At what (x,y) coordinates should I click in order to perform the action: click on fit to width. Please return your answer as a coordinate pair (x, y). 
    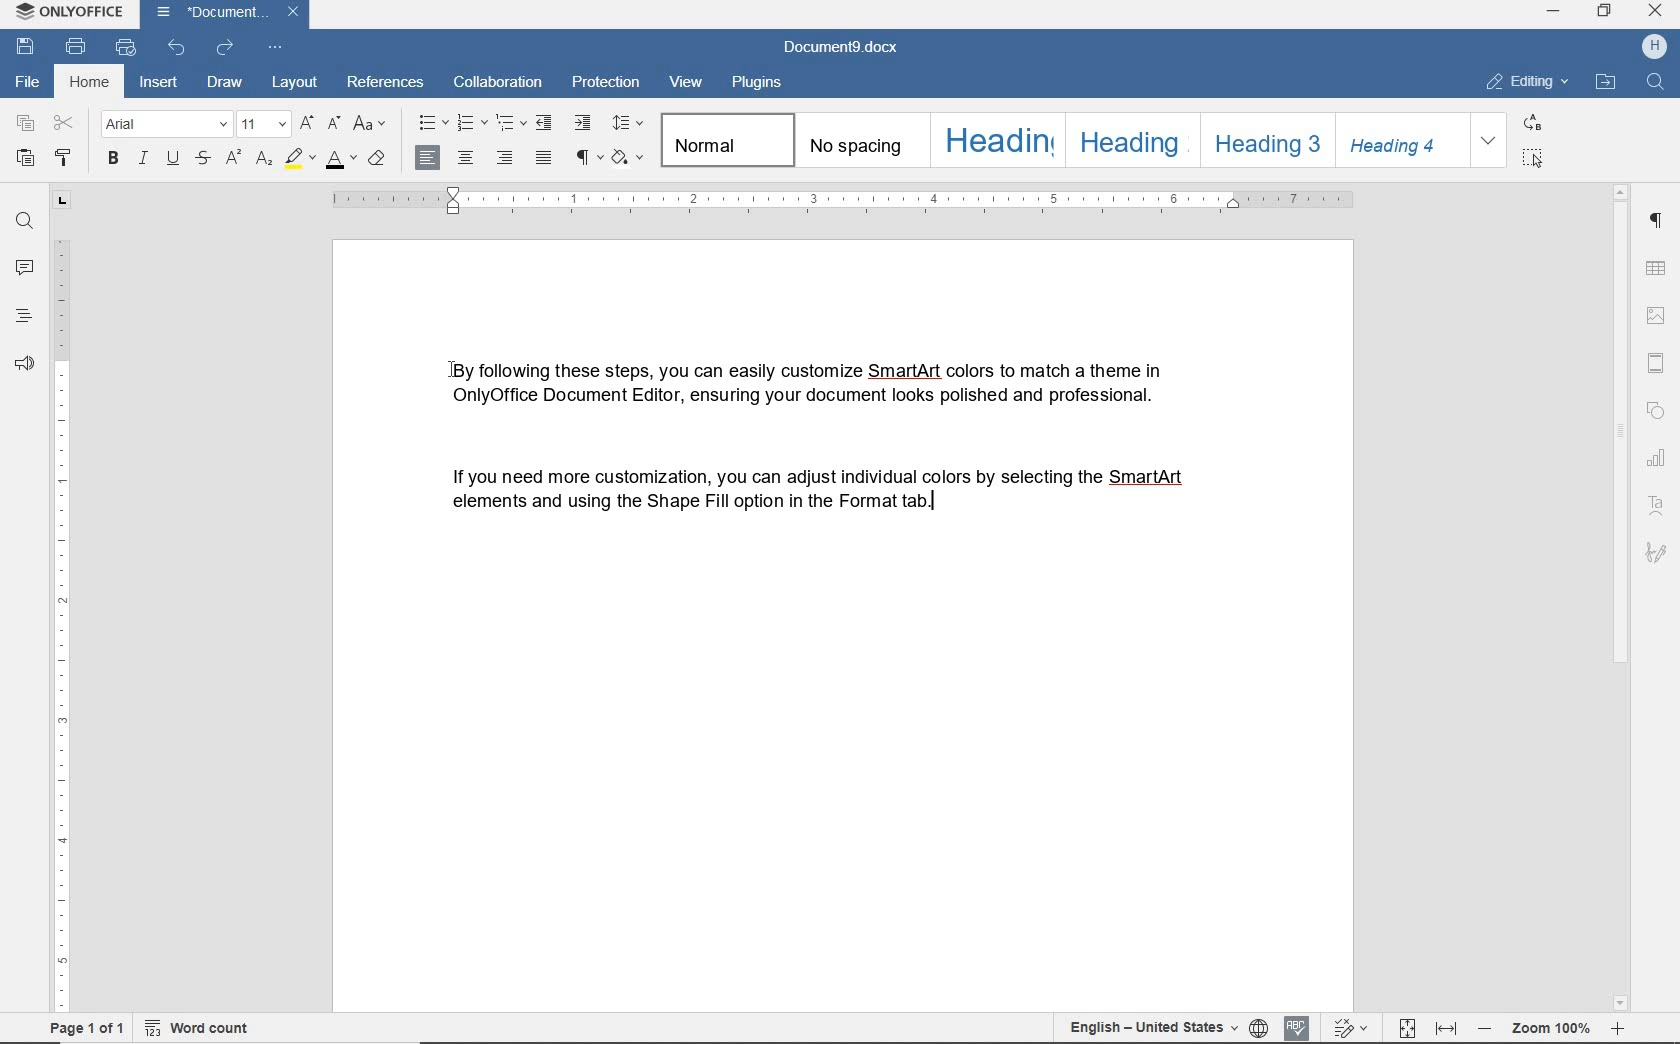
    Looking at the image, I should click on (1447, 1029).